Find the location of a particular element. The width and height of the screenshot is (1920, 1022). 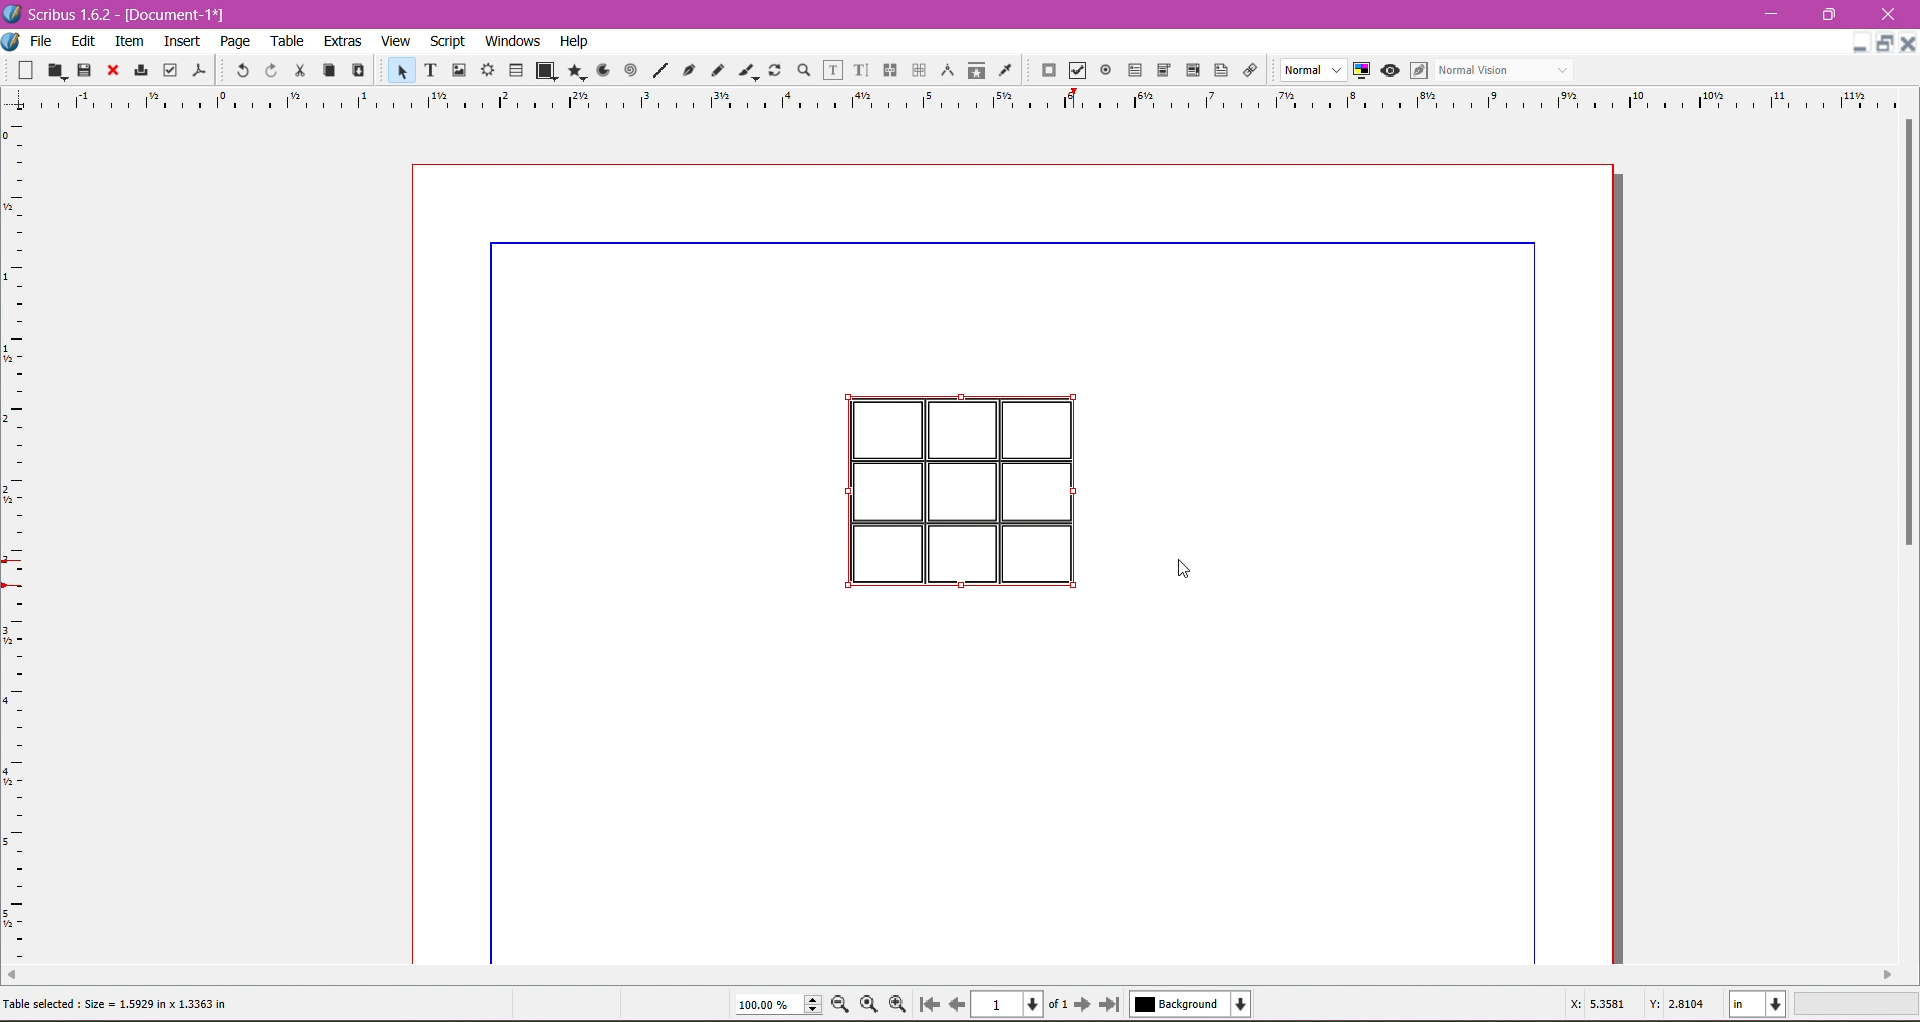

Undo is located at coordinates (240, 69).